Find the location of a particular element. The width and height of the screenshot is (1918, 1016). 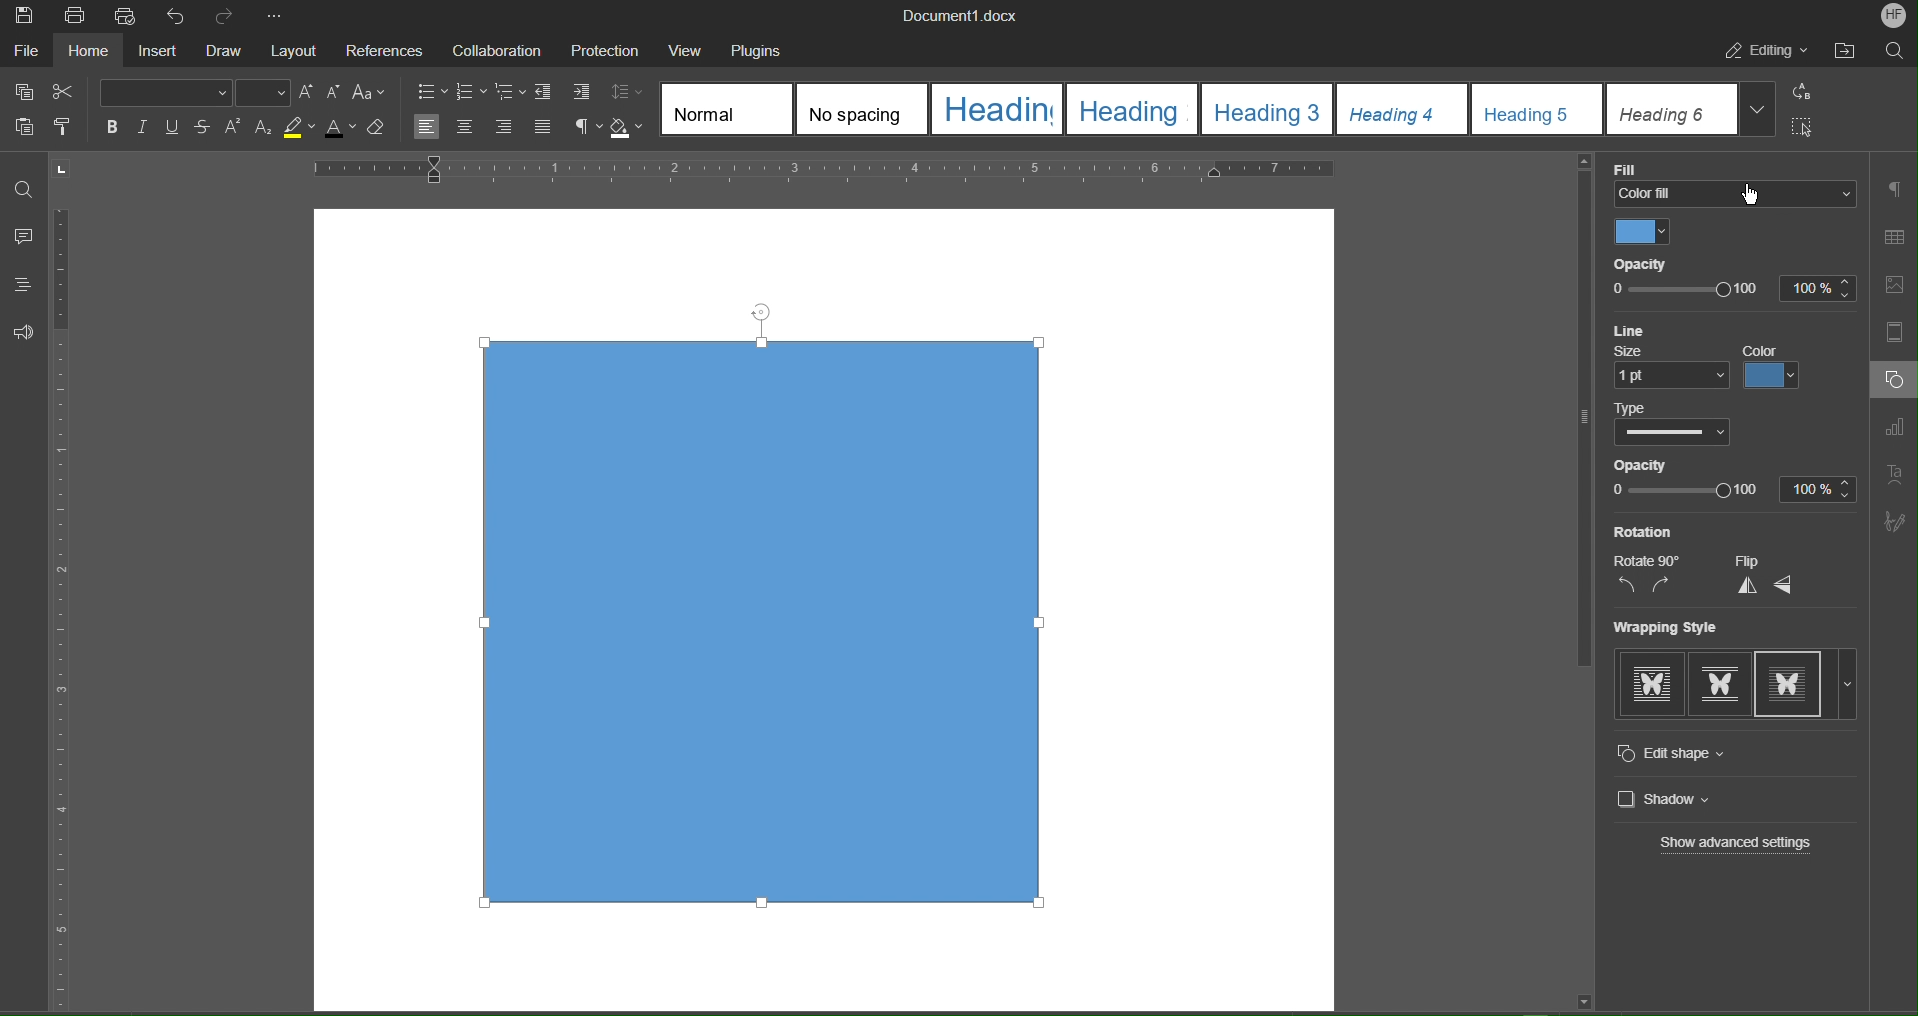

Heading 4 is located at coordinates (1399, 109).